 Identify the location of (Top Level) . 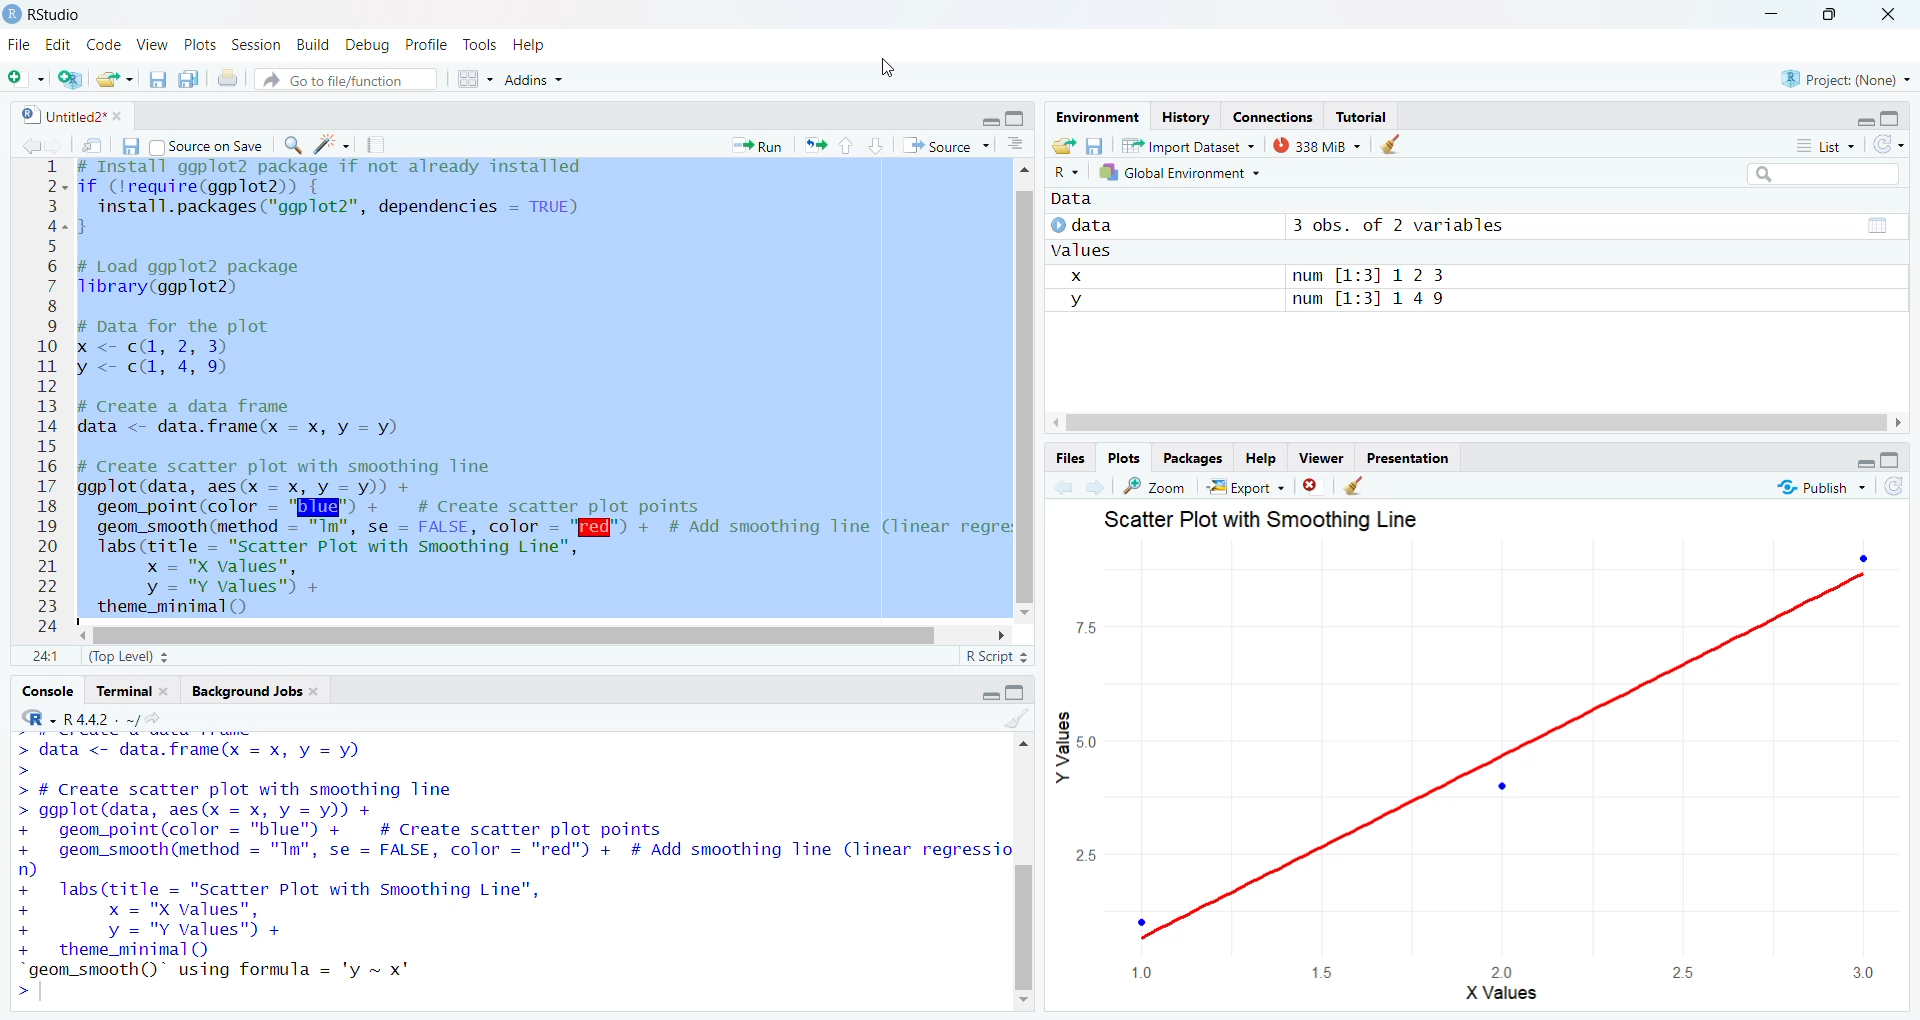
(125, 657).